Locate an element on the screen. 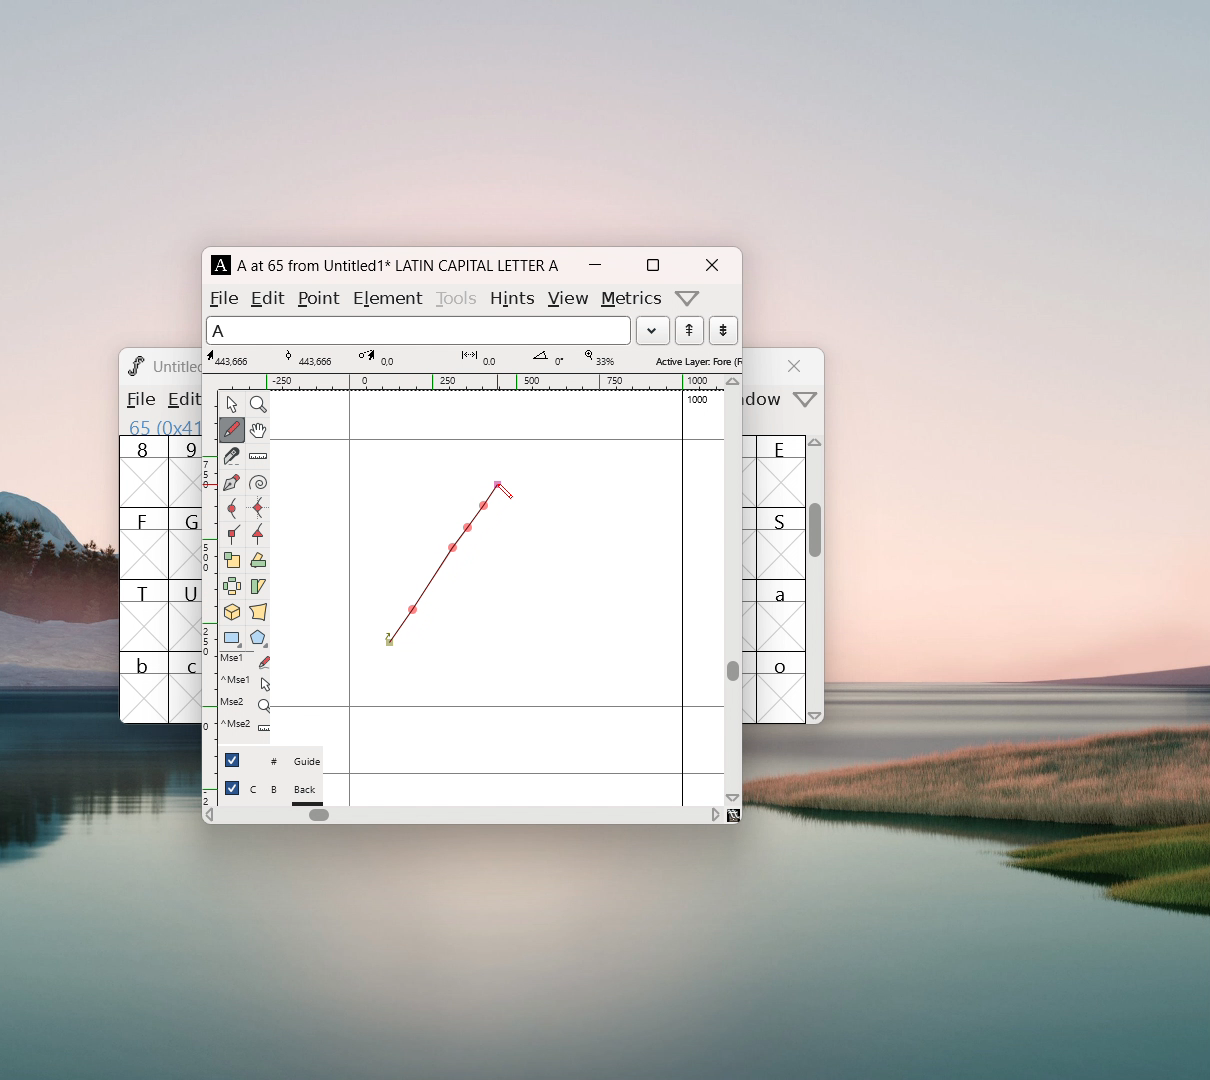 The width and height of the screenshot is (1210, 1080). file is located at coordinates (224, 298).